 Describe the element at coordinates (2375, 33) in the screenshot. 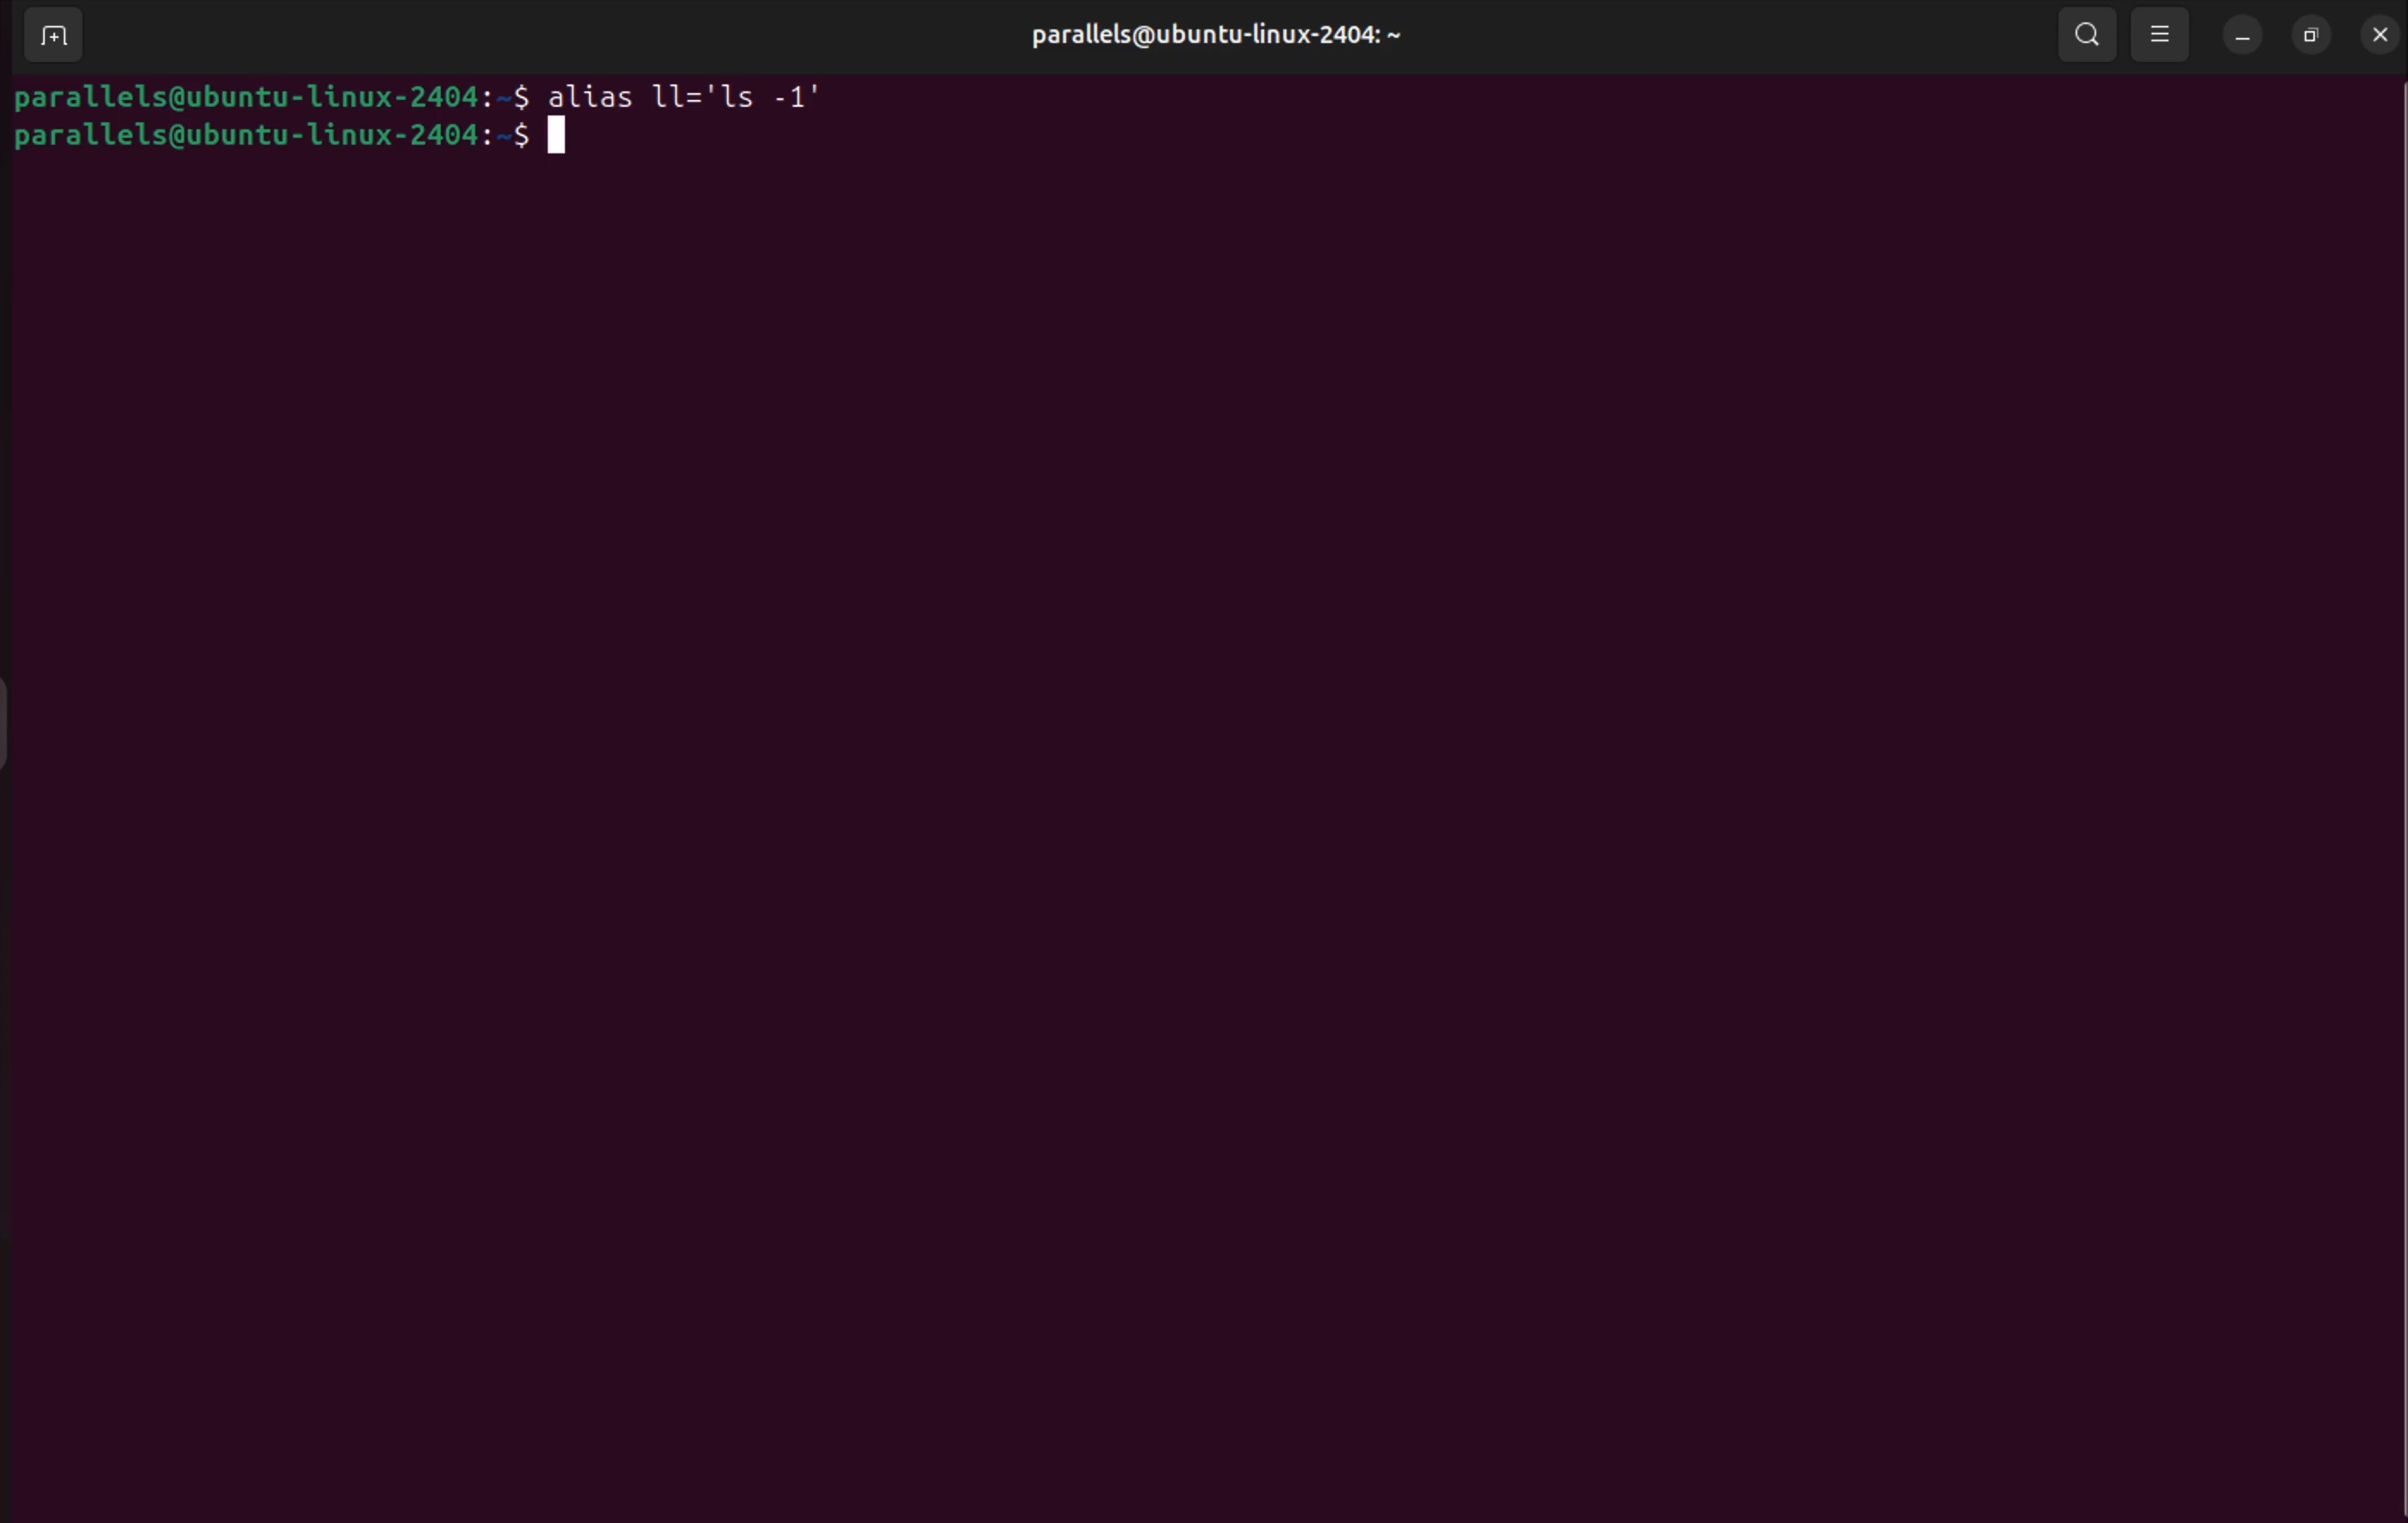

I see `close` at that location.